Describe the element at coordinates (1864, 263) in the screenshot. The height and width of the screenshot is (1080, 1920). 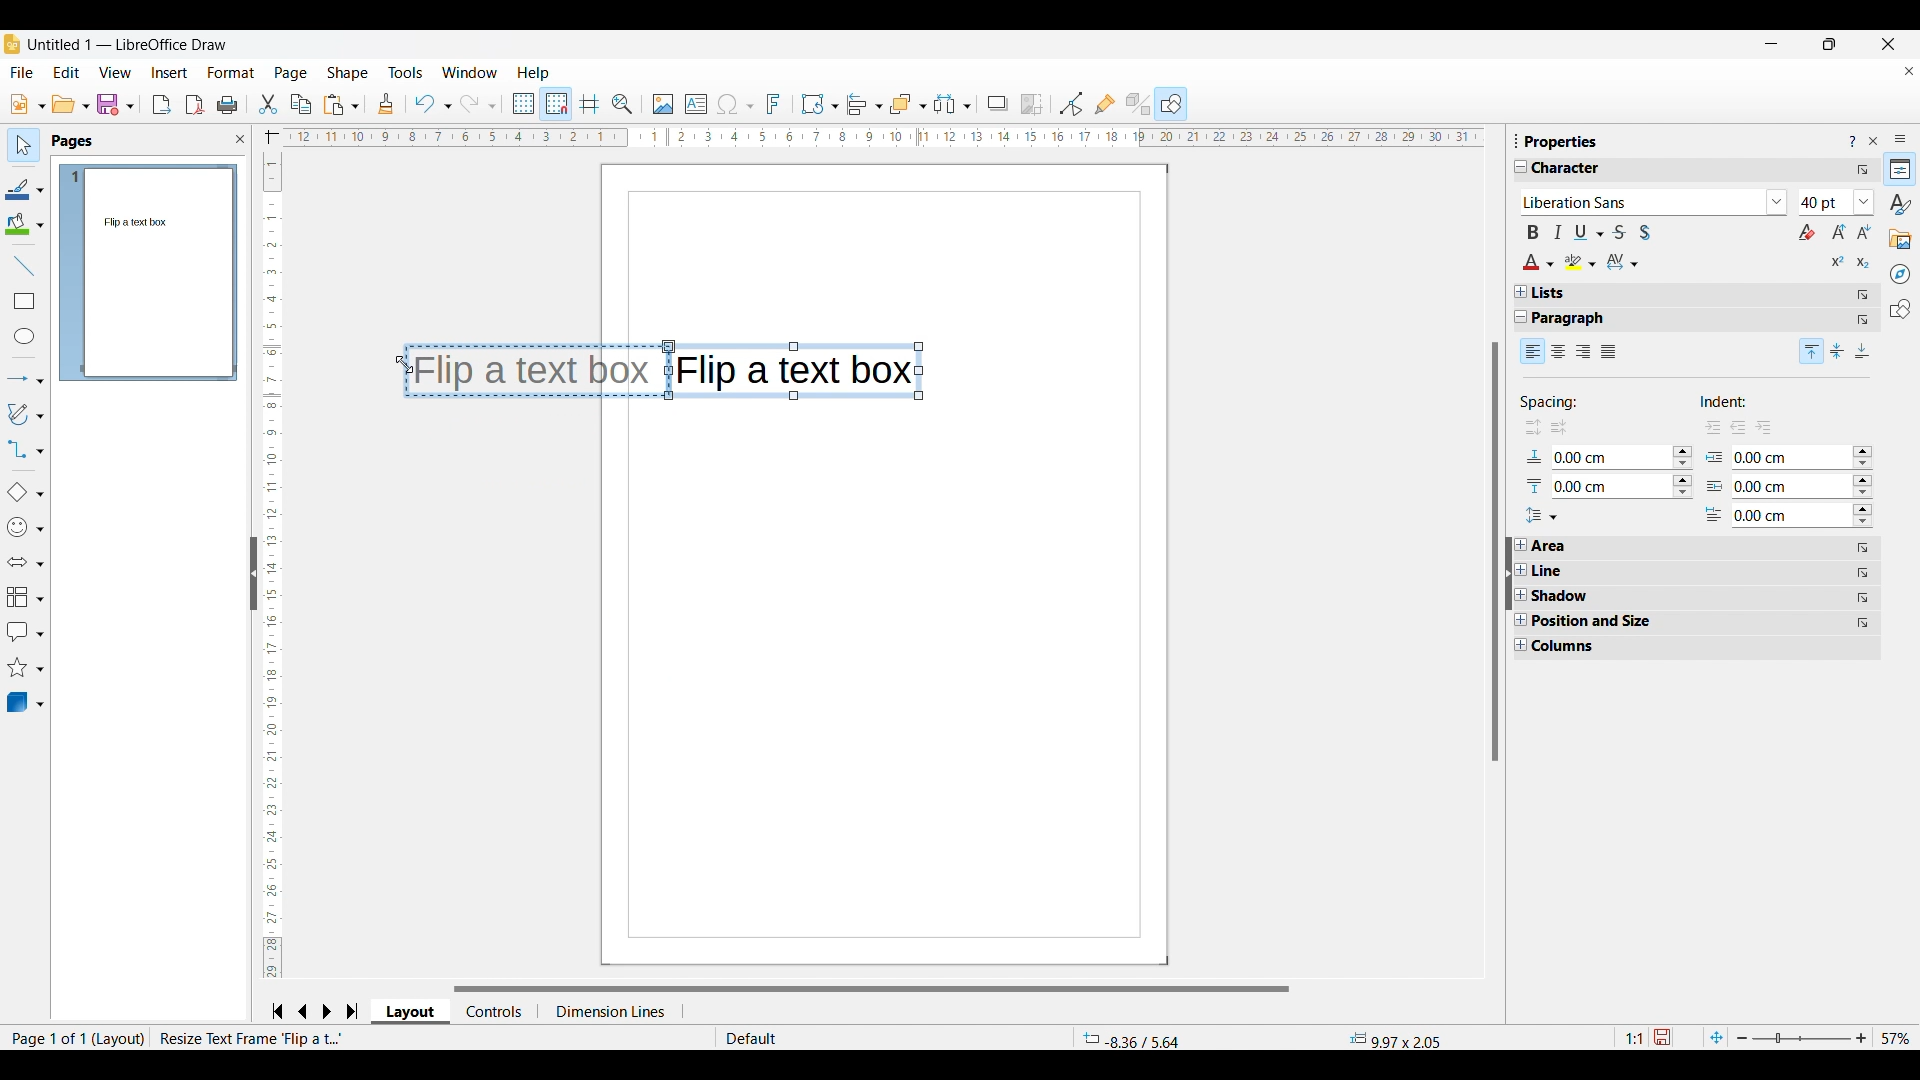
I see `Subscript` at that location.